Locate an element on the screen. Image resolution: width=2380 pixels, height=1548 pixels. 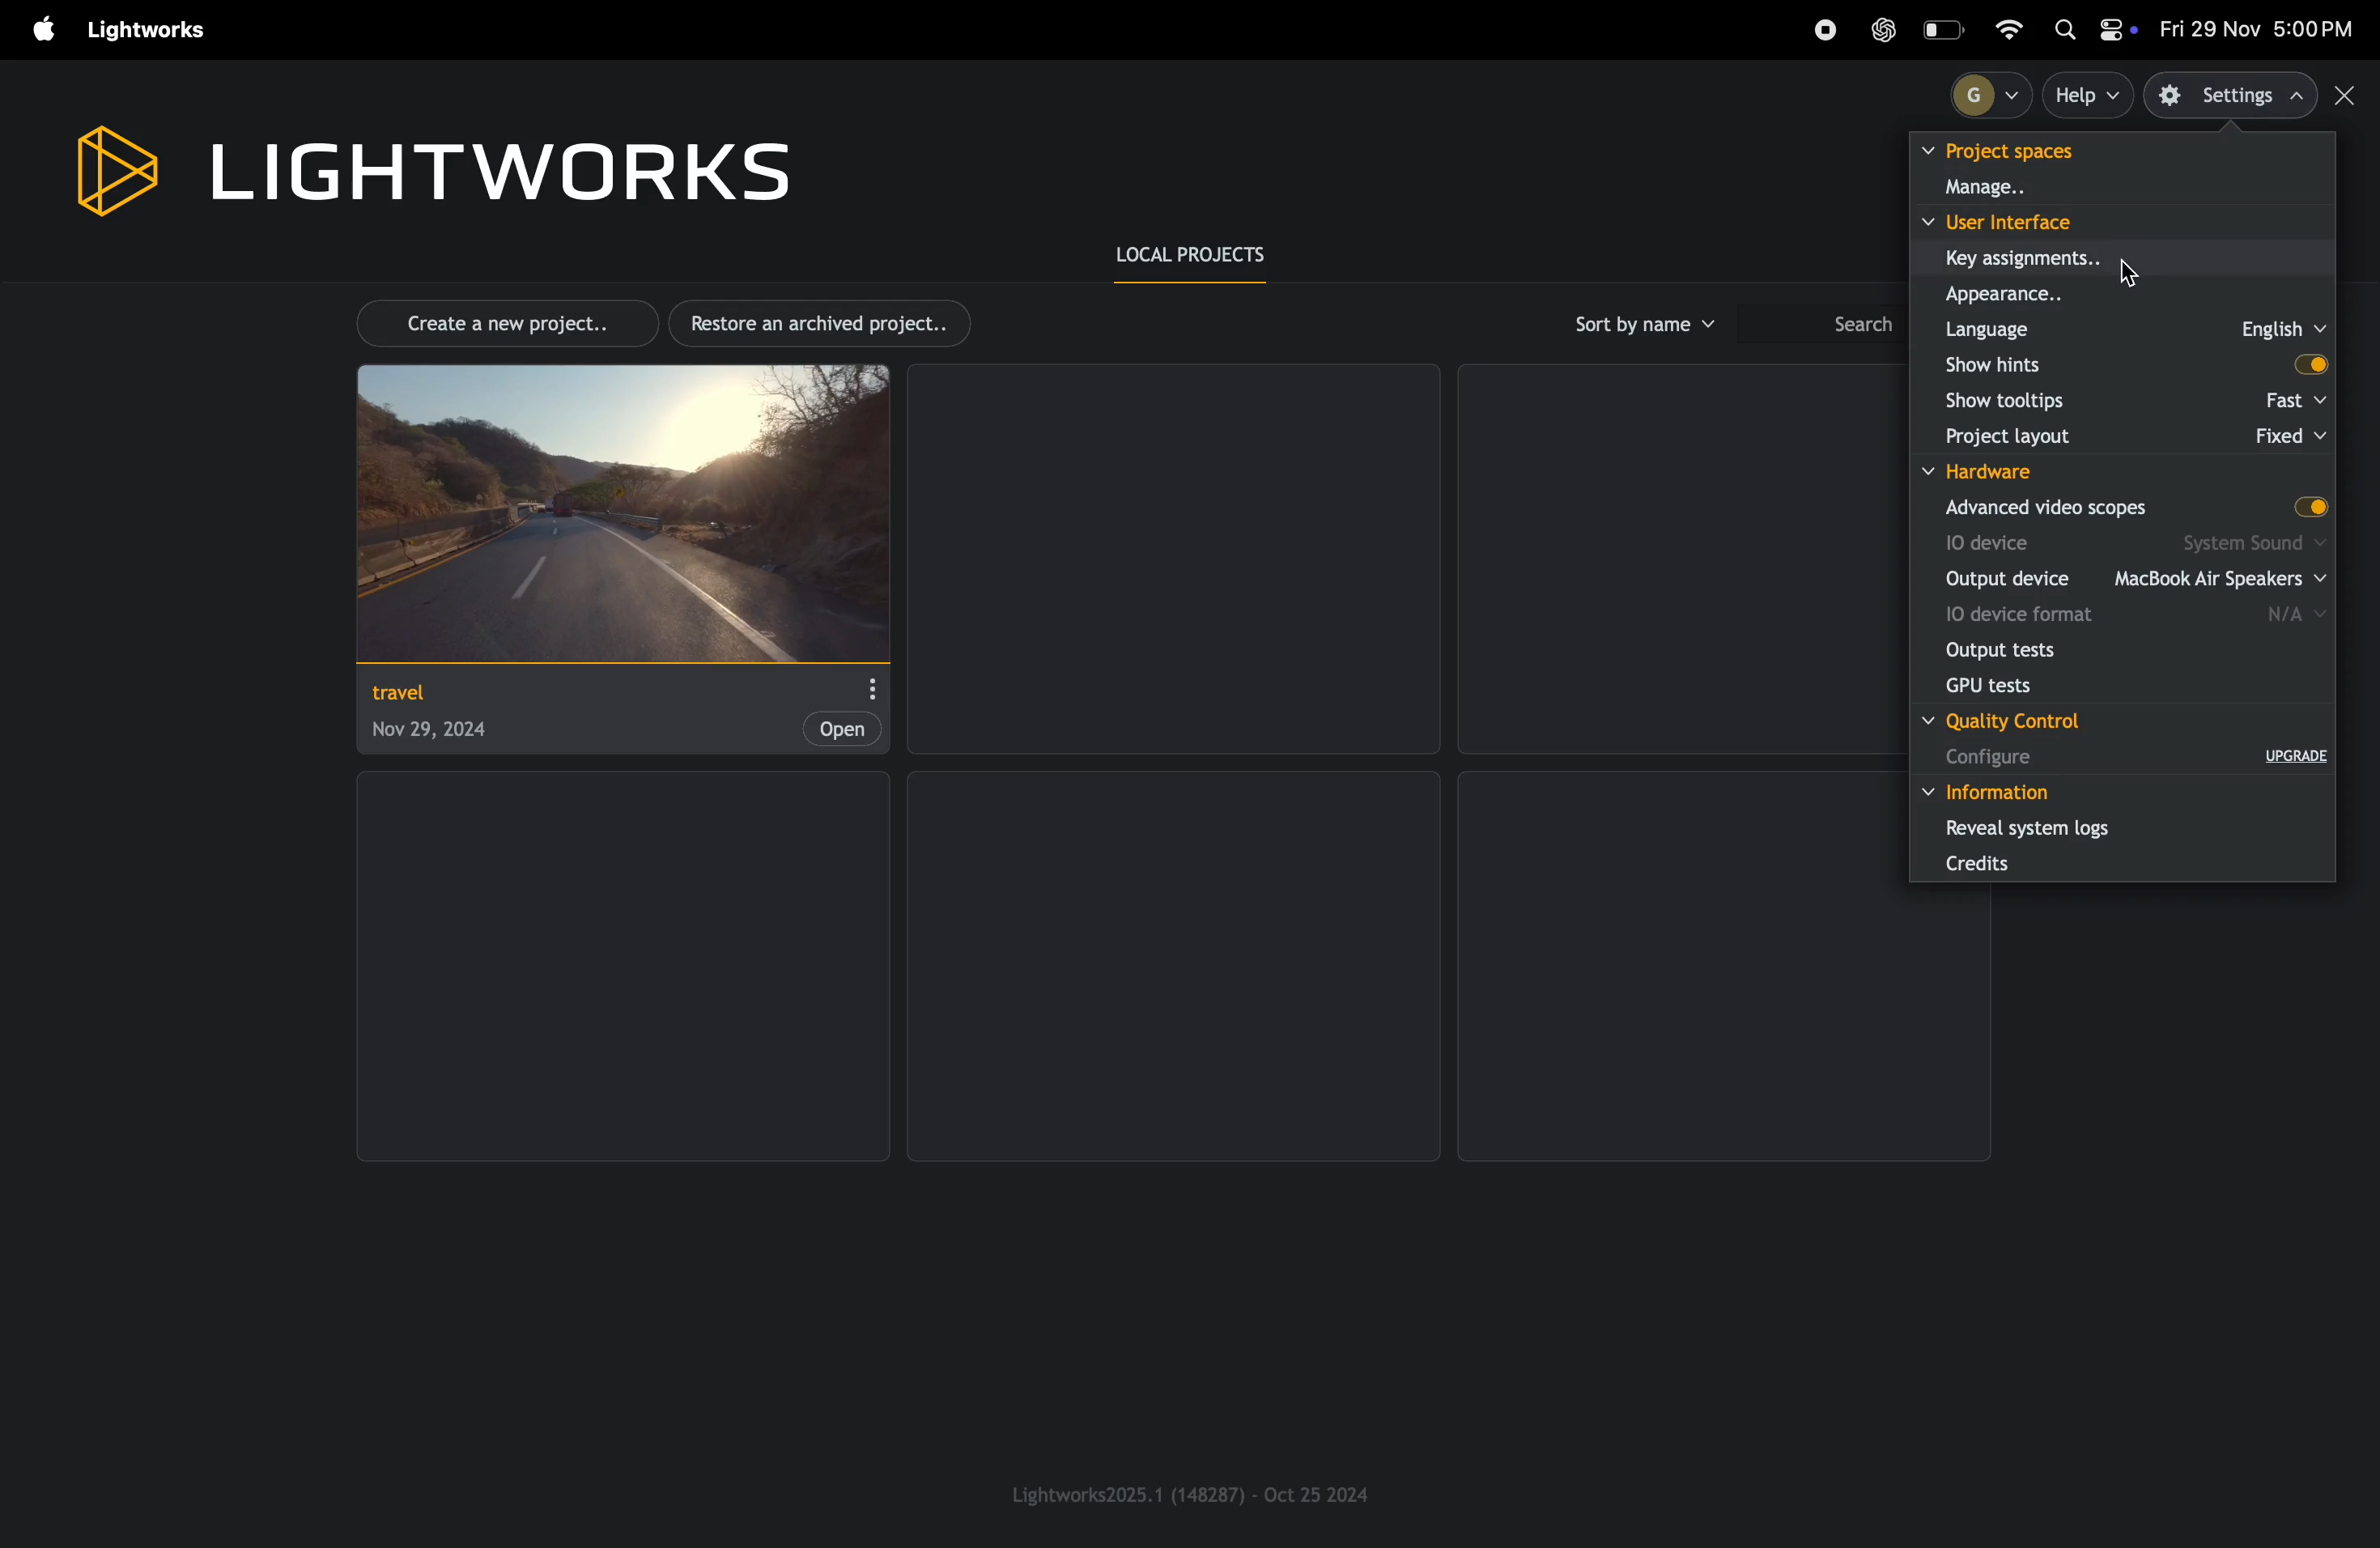
help is located at coordinates (2090, 95).